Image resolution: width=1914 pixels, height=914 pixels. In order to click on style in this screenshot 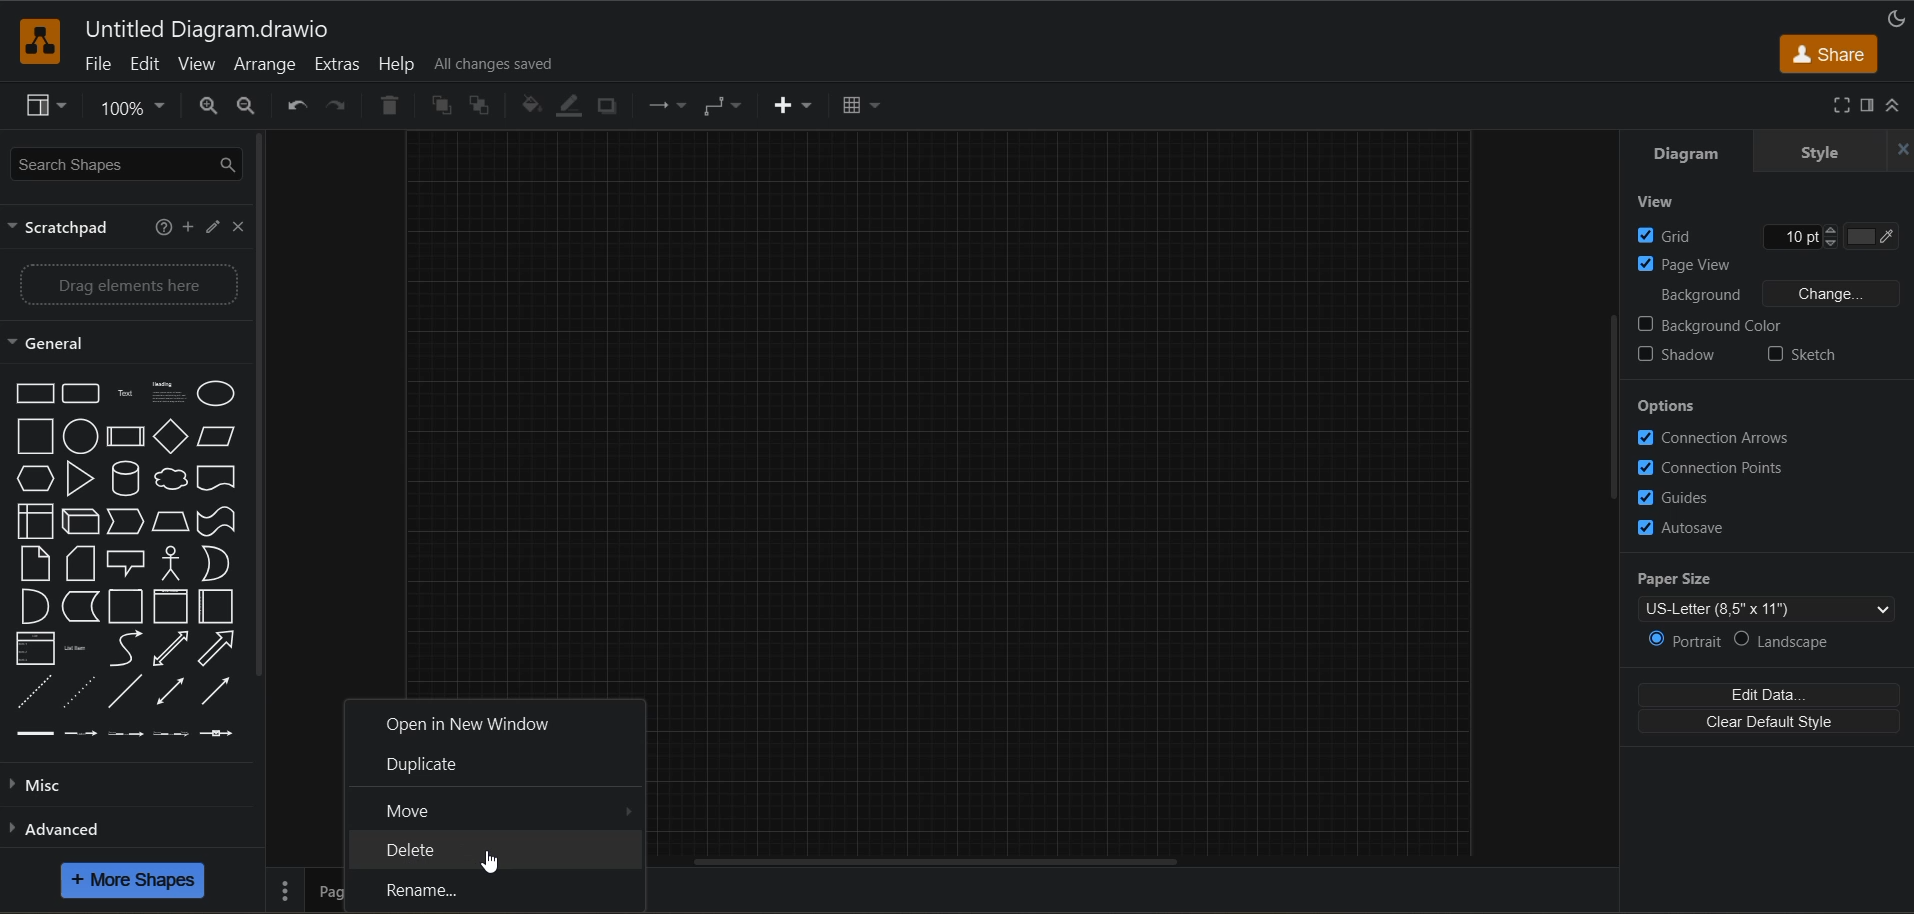, I will do `click(1815, 152)`.